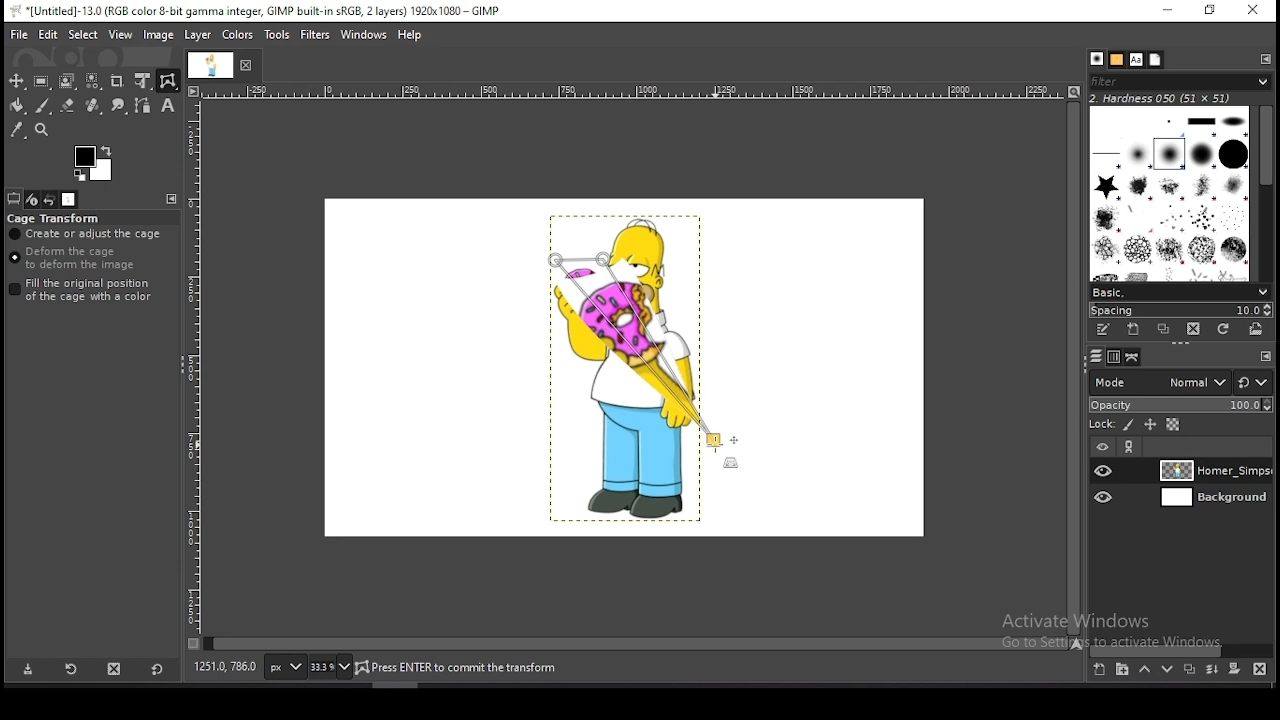 The width and height of the screenshot is (1280, 720). I want to click on windows, so click(364, 33).